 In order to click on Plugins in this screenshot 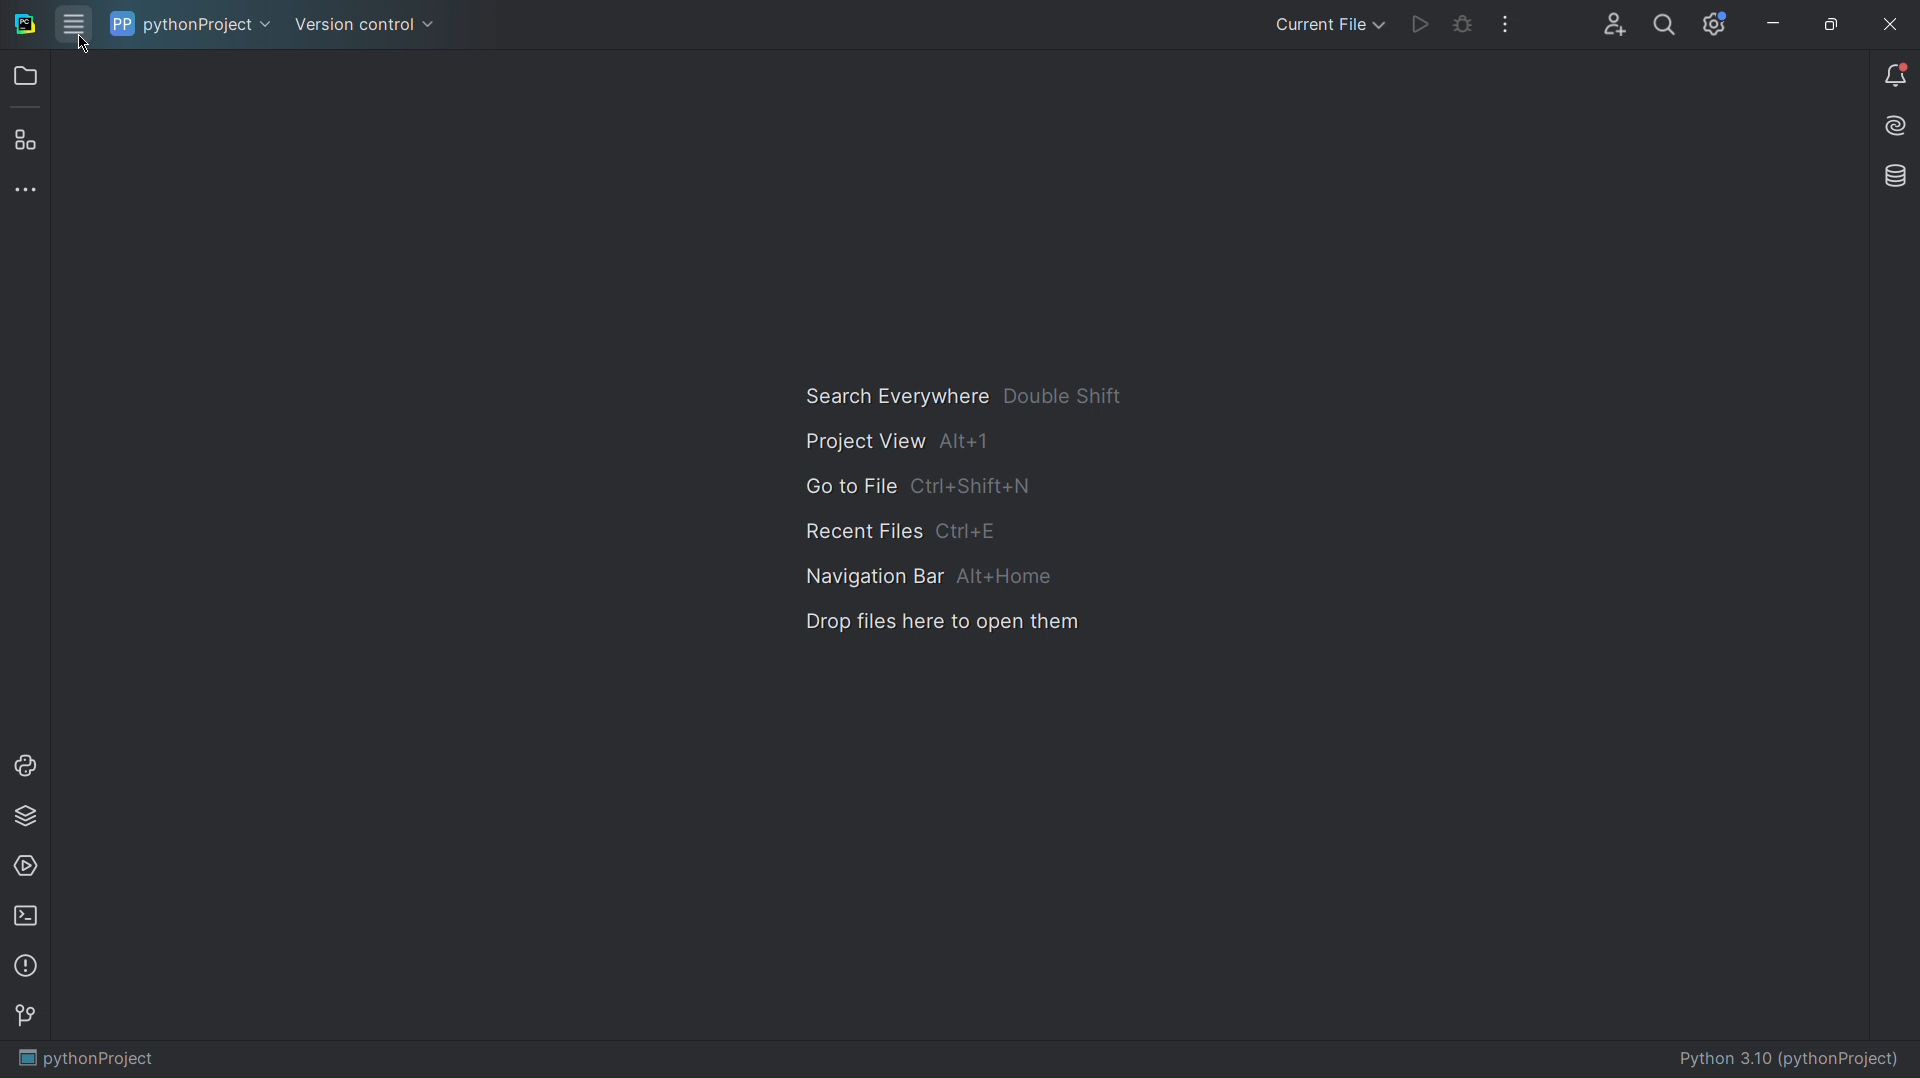, I will do `click(26, 143)`.